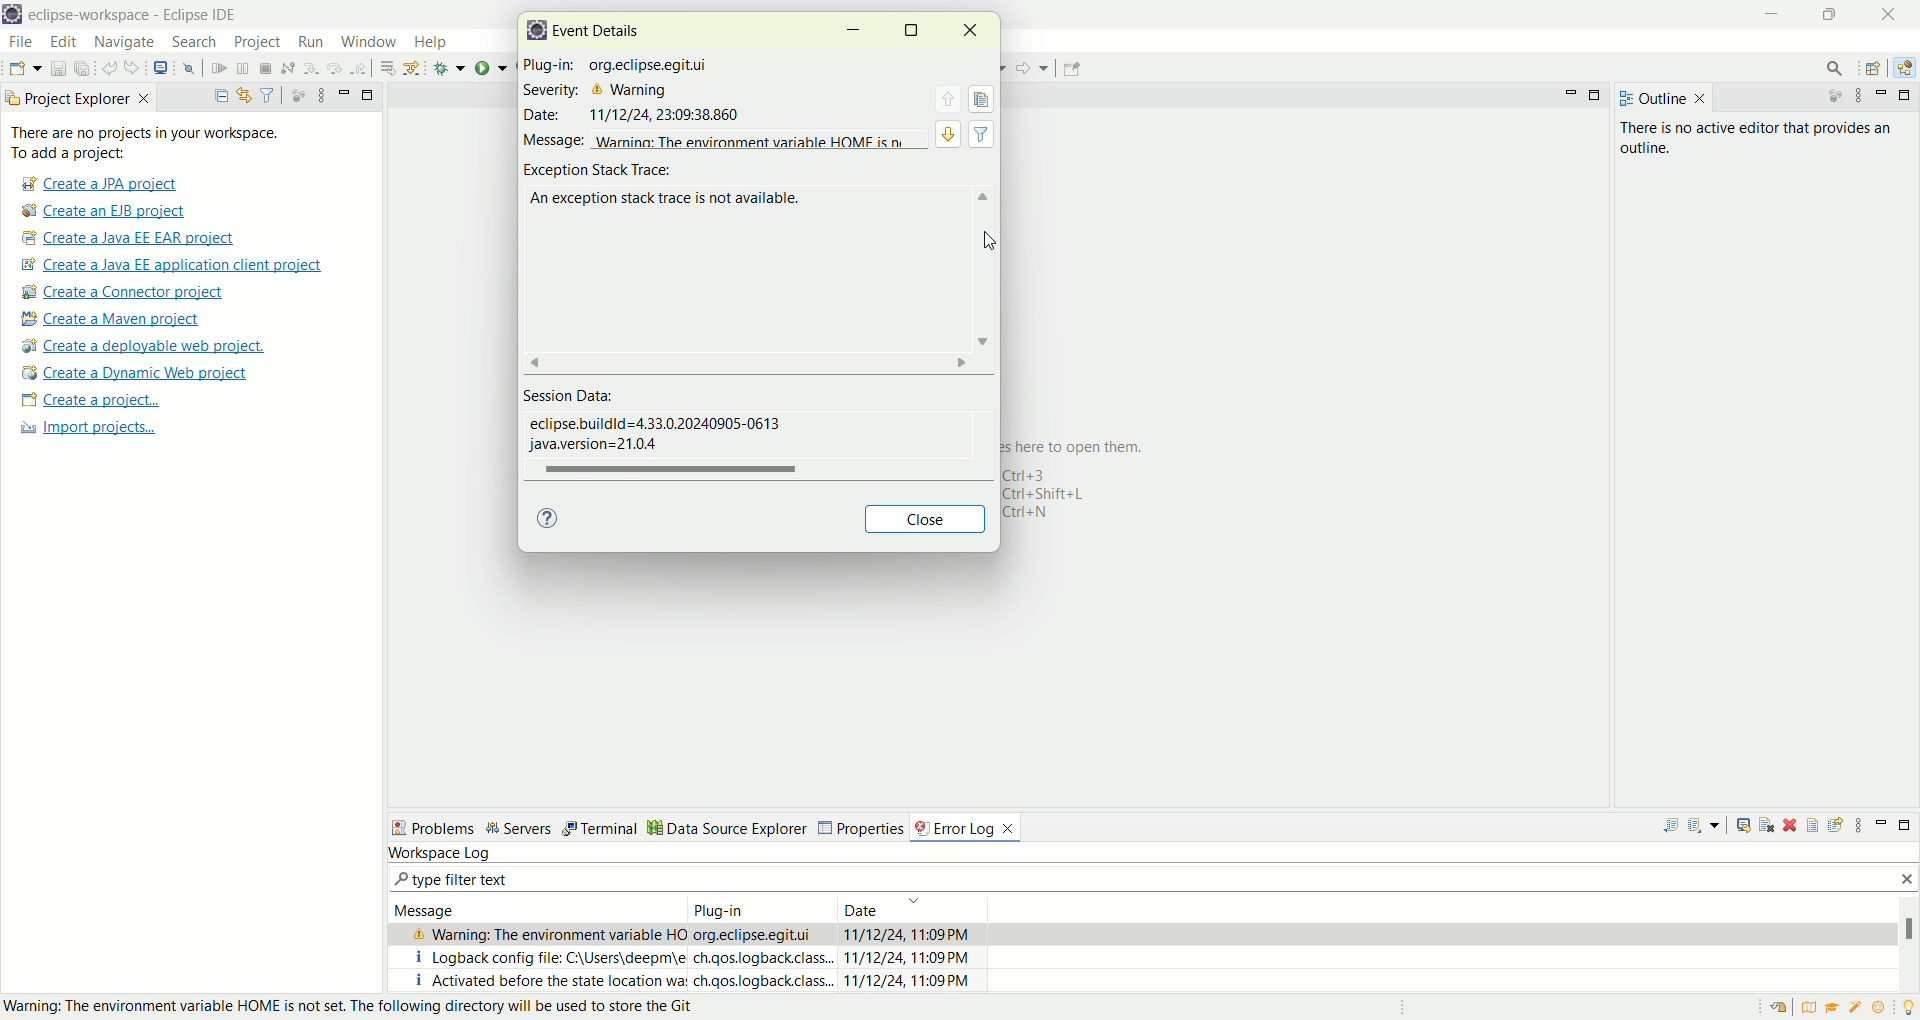 Image resolution: width=1920 pixels, height=1020 pixels. I want to click on minimize, so click(843, 28).